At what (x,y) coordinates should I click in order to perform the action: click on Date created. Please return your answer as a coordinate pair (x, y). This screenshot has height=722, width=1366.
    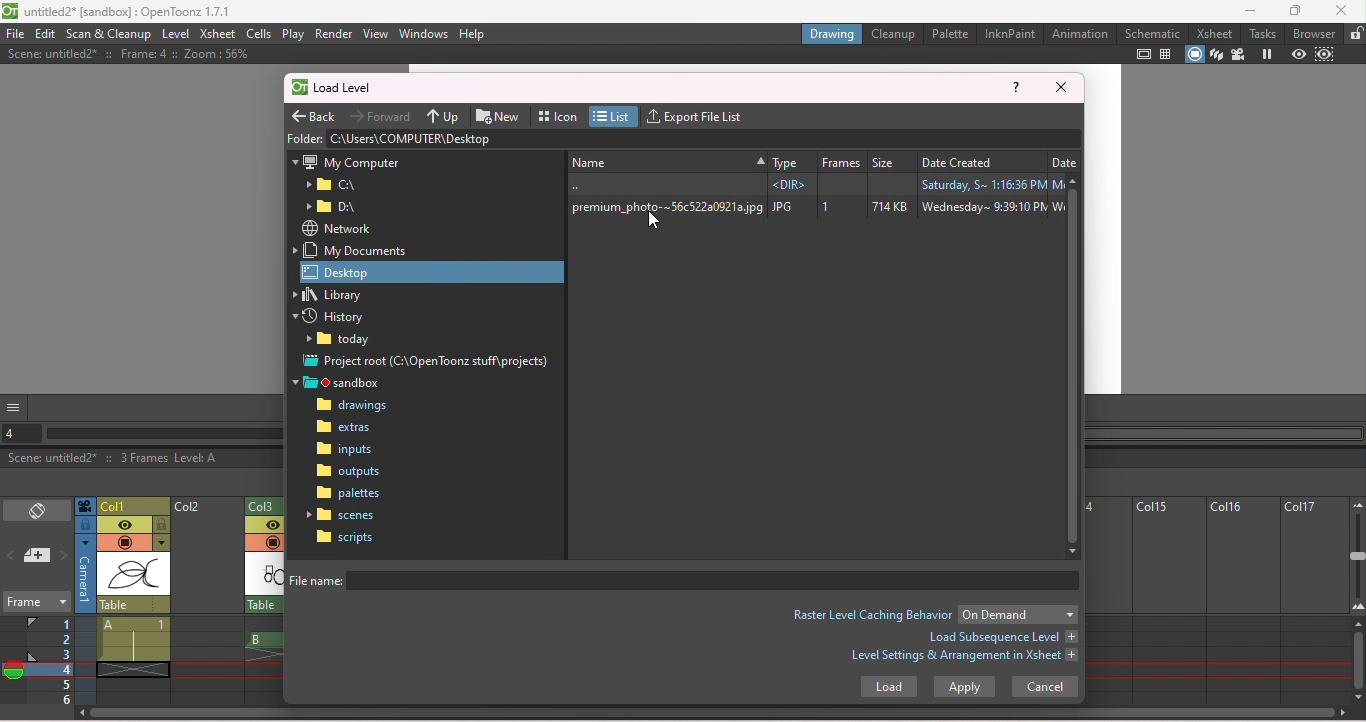
    Looking at the image, I should click on (980, 159).